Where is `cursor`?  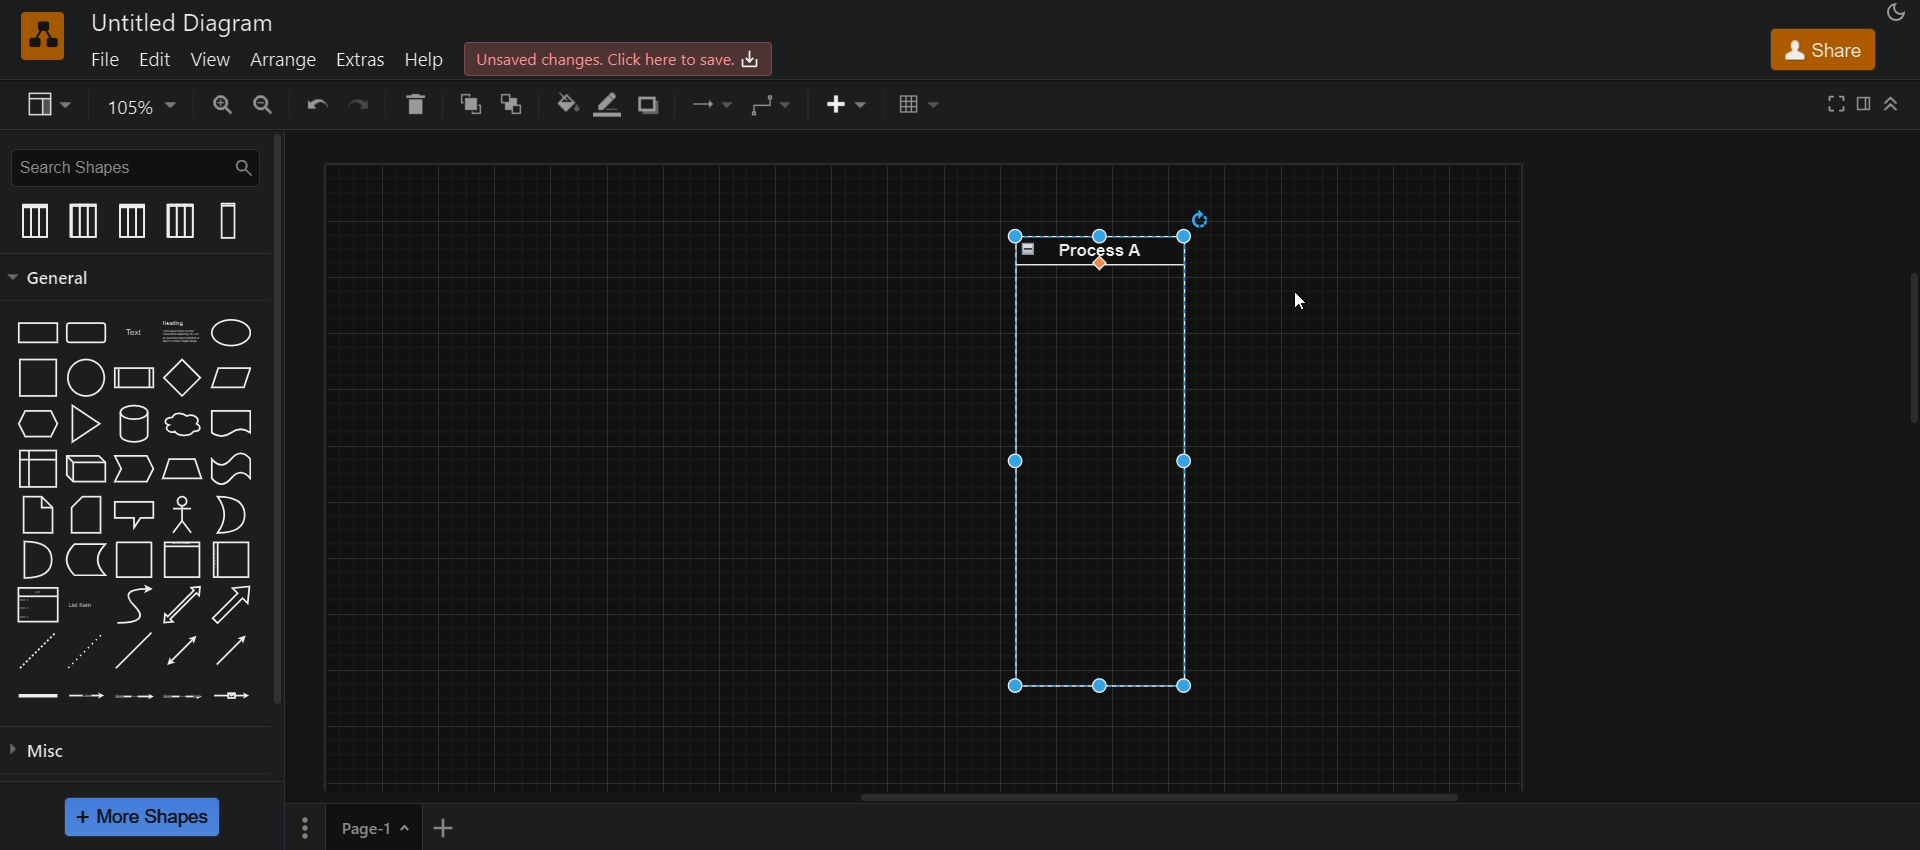 cursor is located at coordinates (1297, 302).